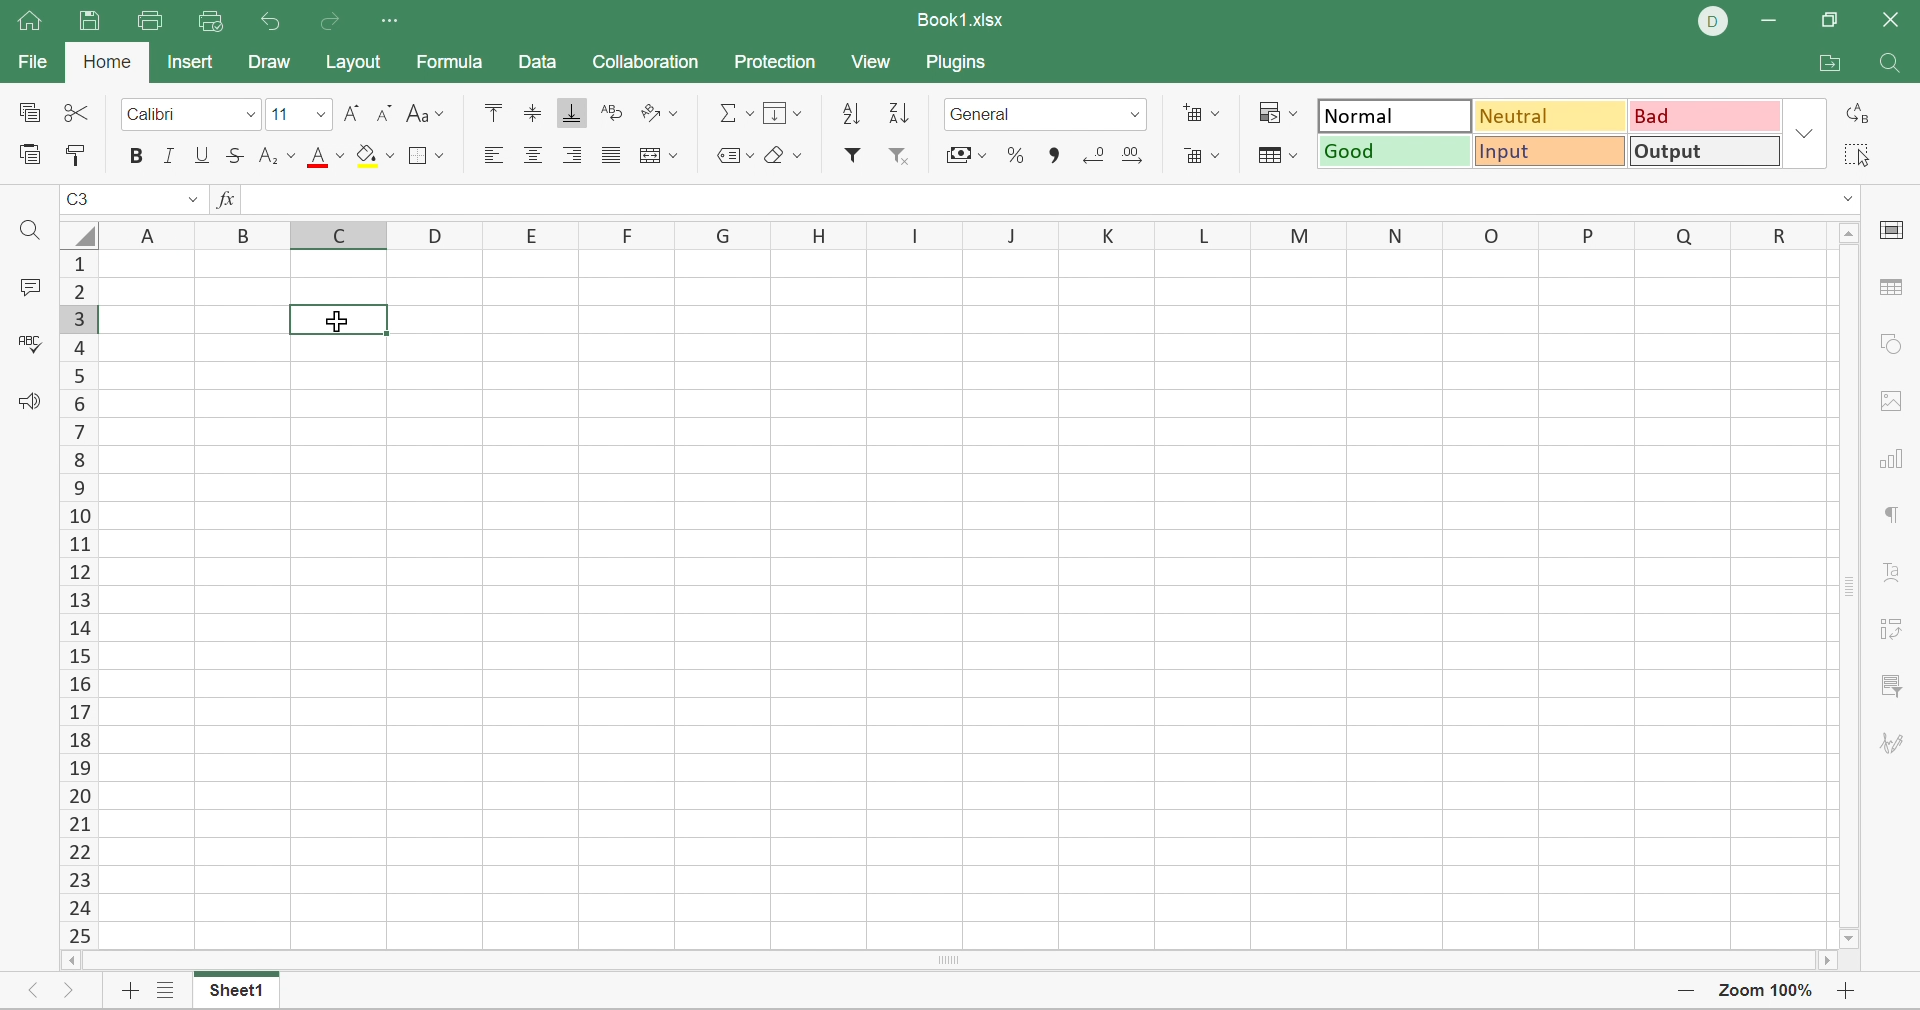 The image size is (1920, 1010). What do you see at coordinates (458, 65) in the screenshot?
I see `Formula` at bounding box center [458, 65].